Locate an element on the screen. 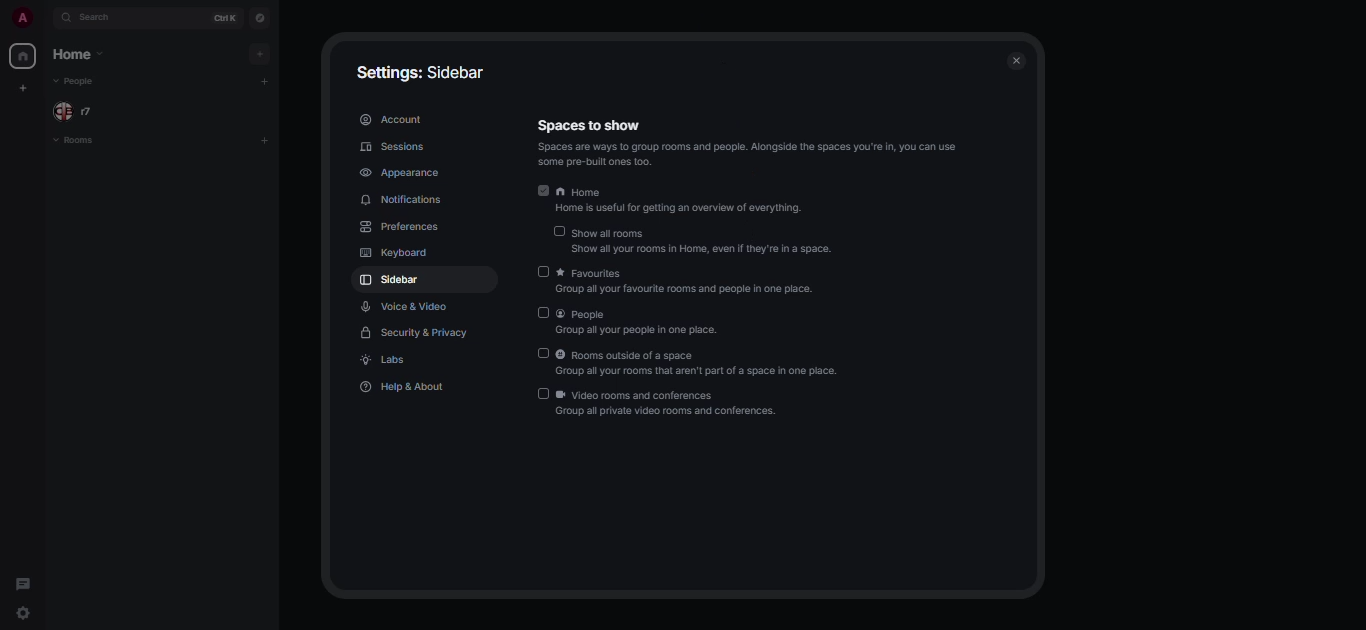 Image resolution: width=1366 pixels, height=630 pixels. add is located at coordinates (257, 53).